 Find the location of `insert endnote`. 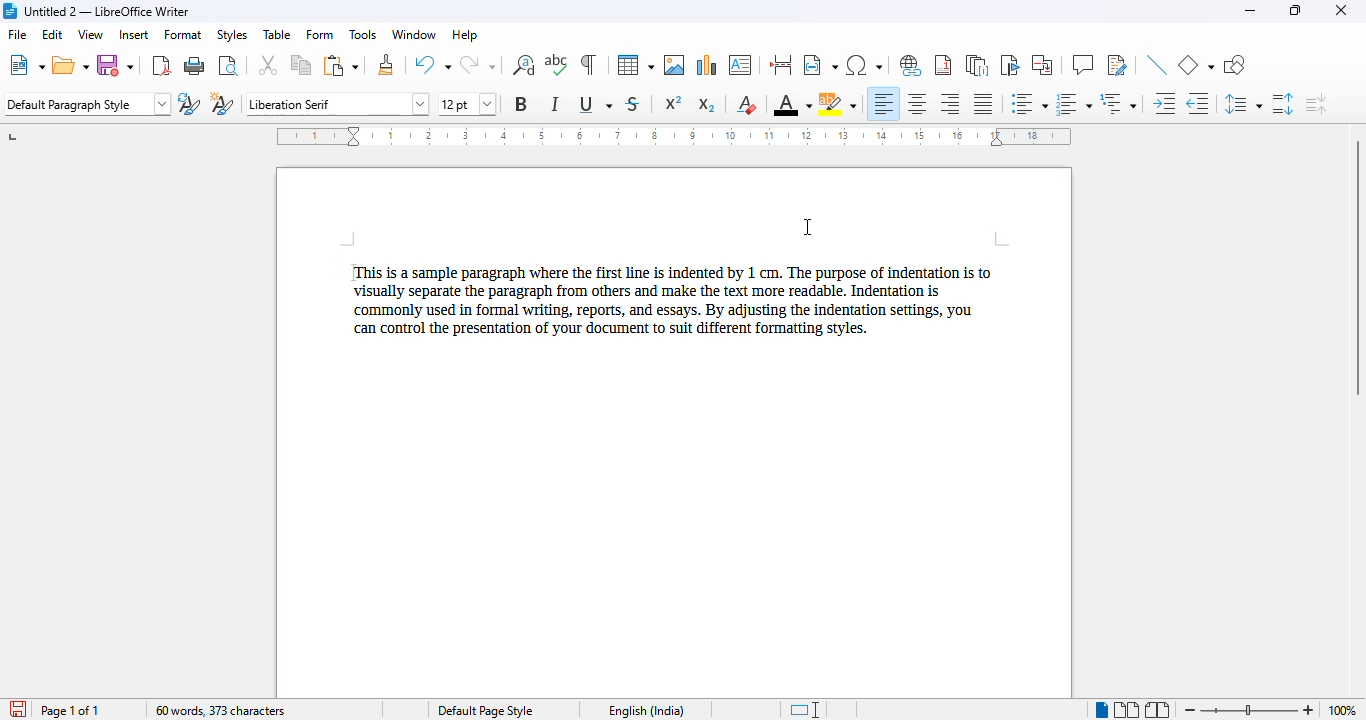

insert endnote is located at coordinates (978, 65).